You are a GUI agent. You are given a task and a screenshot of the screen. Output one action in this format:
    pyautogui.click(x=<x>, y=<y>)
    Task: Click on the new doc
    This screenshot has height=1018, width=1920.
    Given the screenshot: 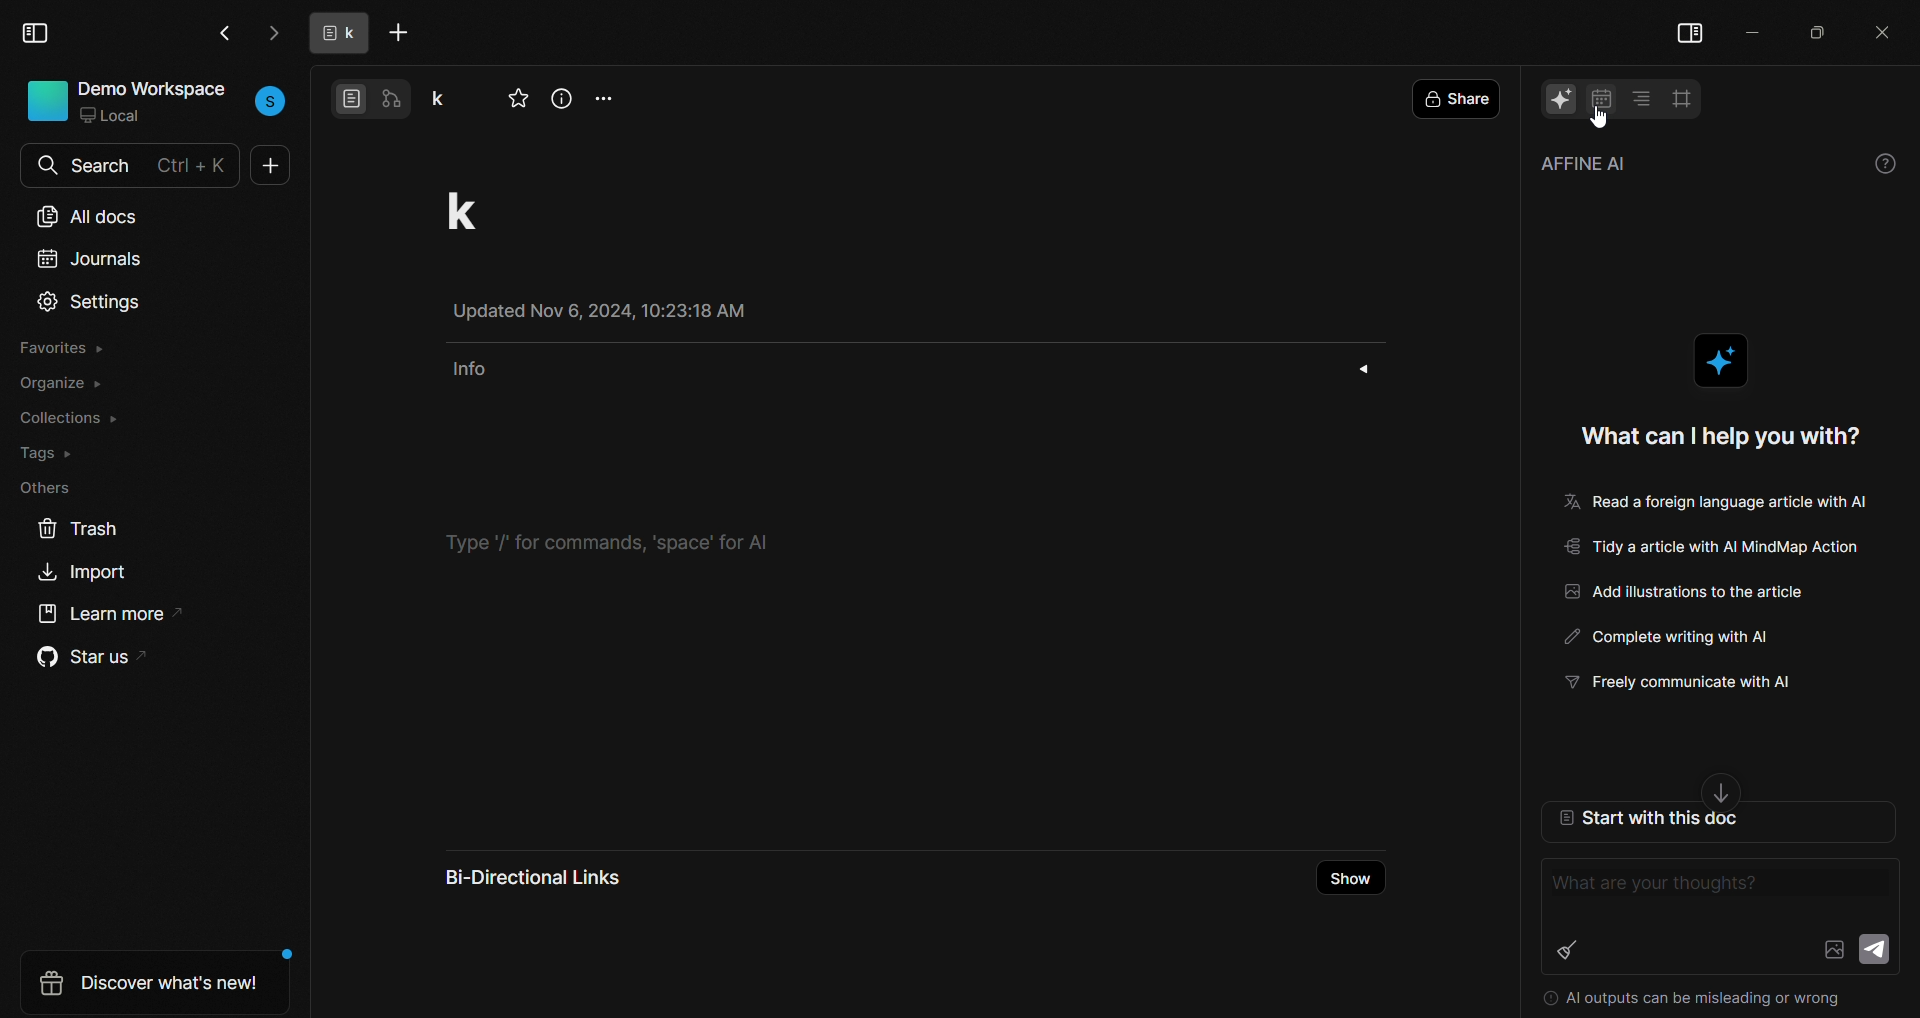 What is the action you would take?
    pyautogui.click(x=272, y=169)
    